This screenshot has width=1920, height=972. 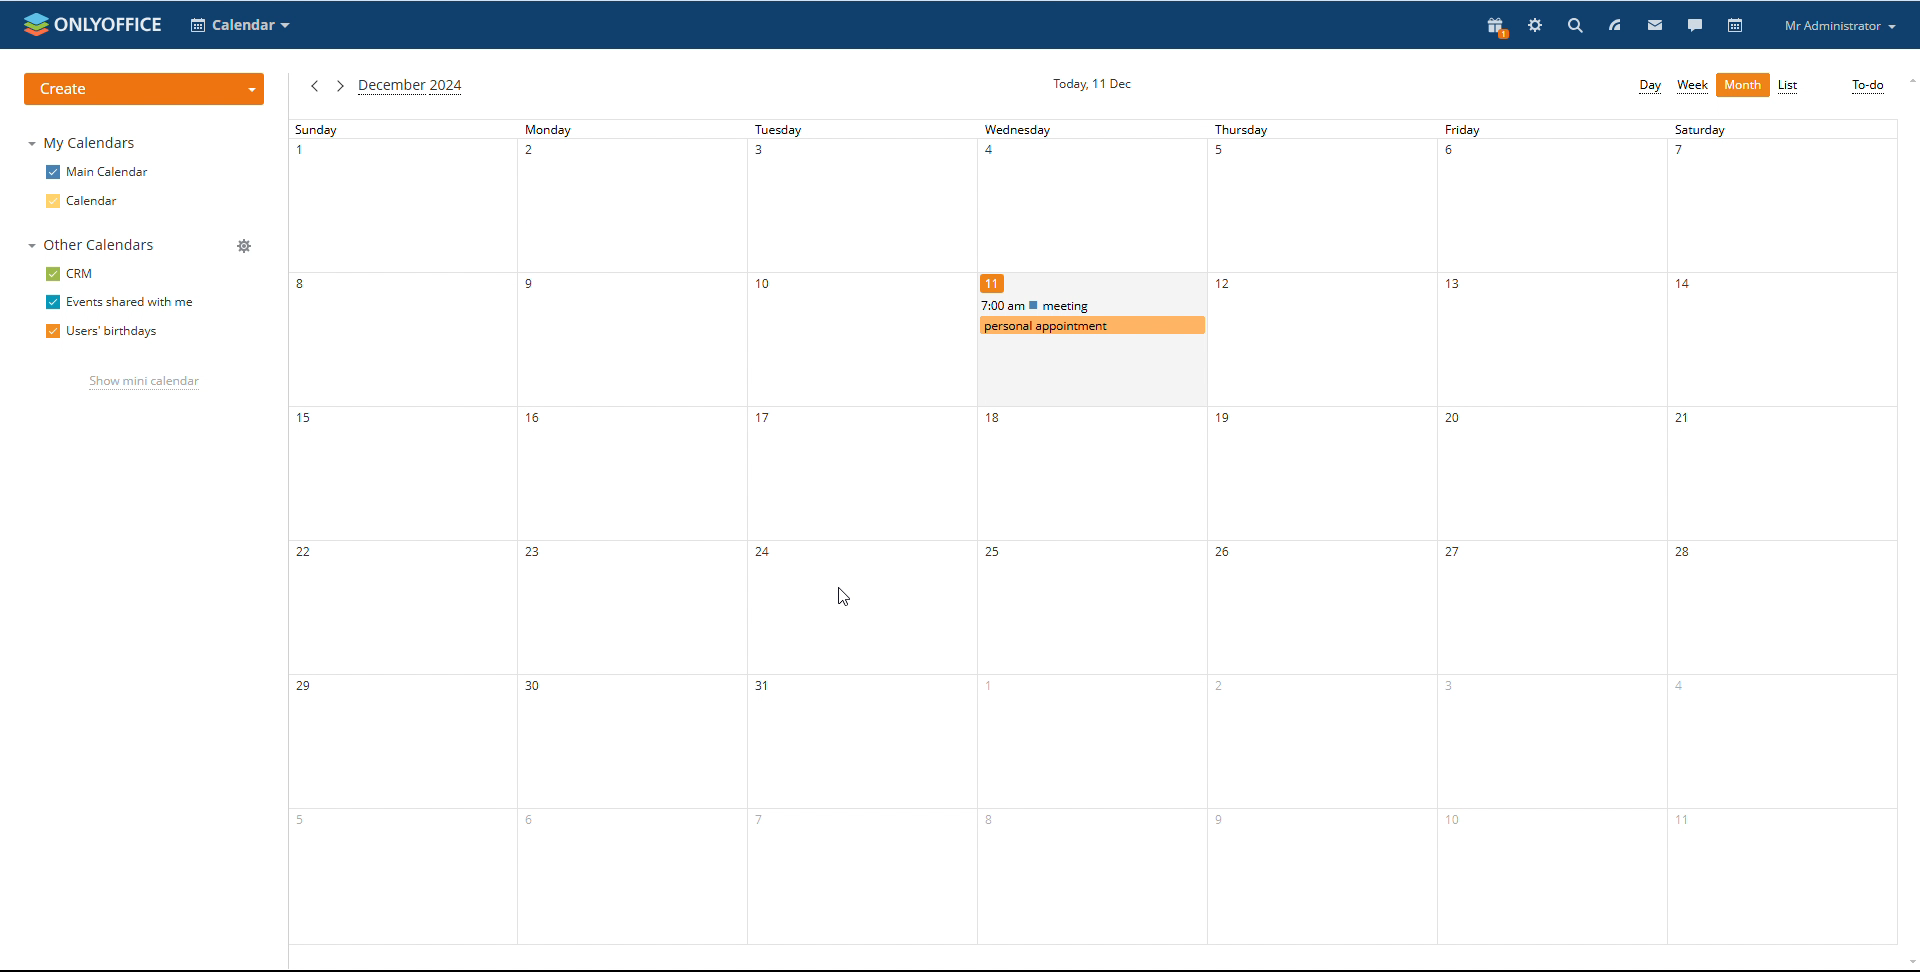 I want to click on monday, so click(x=631, y=532).